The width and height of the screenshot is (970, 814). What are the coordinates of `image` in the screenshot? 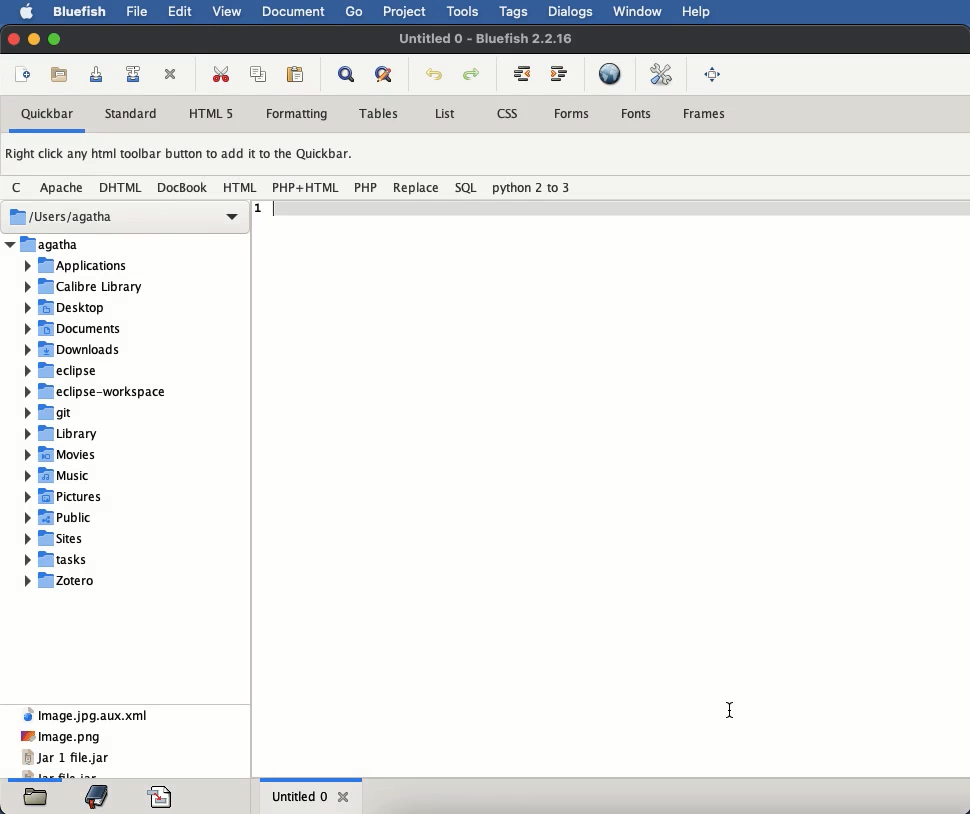 It's located at (87, 714).